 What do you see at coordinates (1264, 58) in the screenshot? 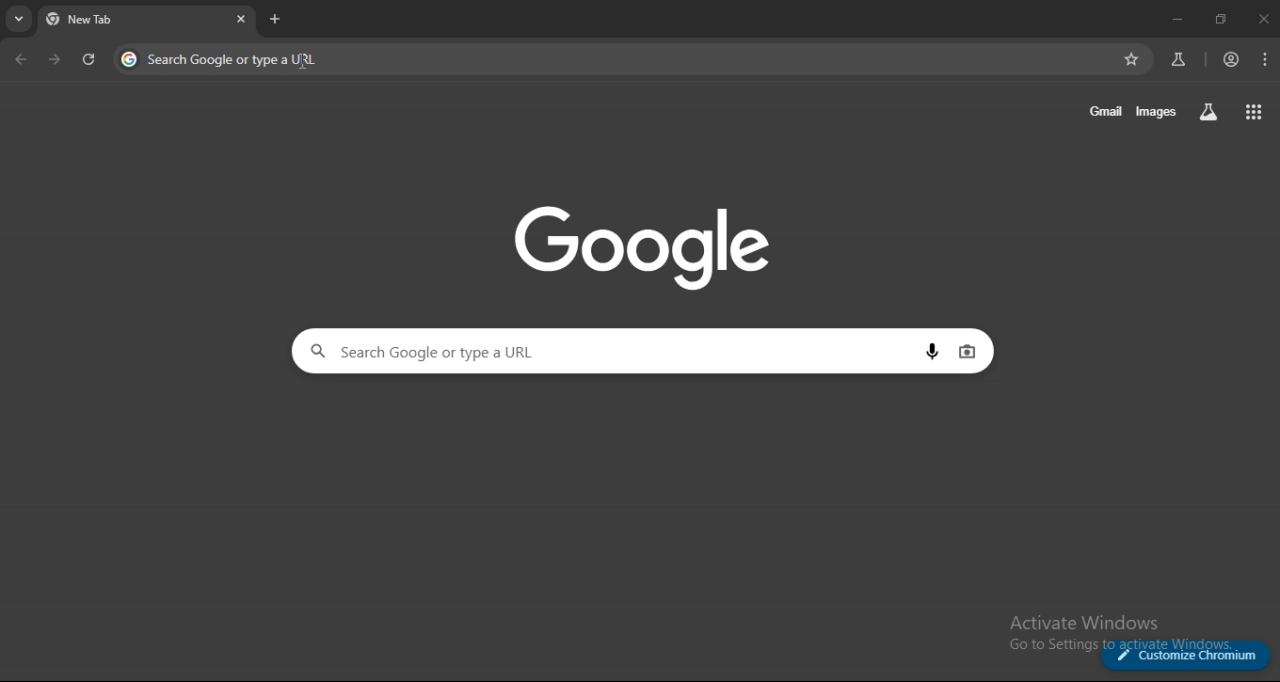
I see `menu` at bounding box center [1264, 58].